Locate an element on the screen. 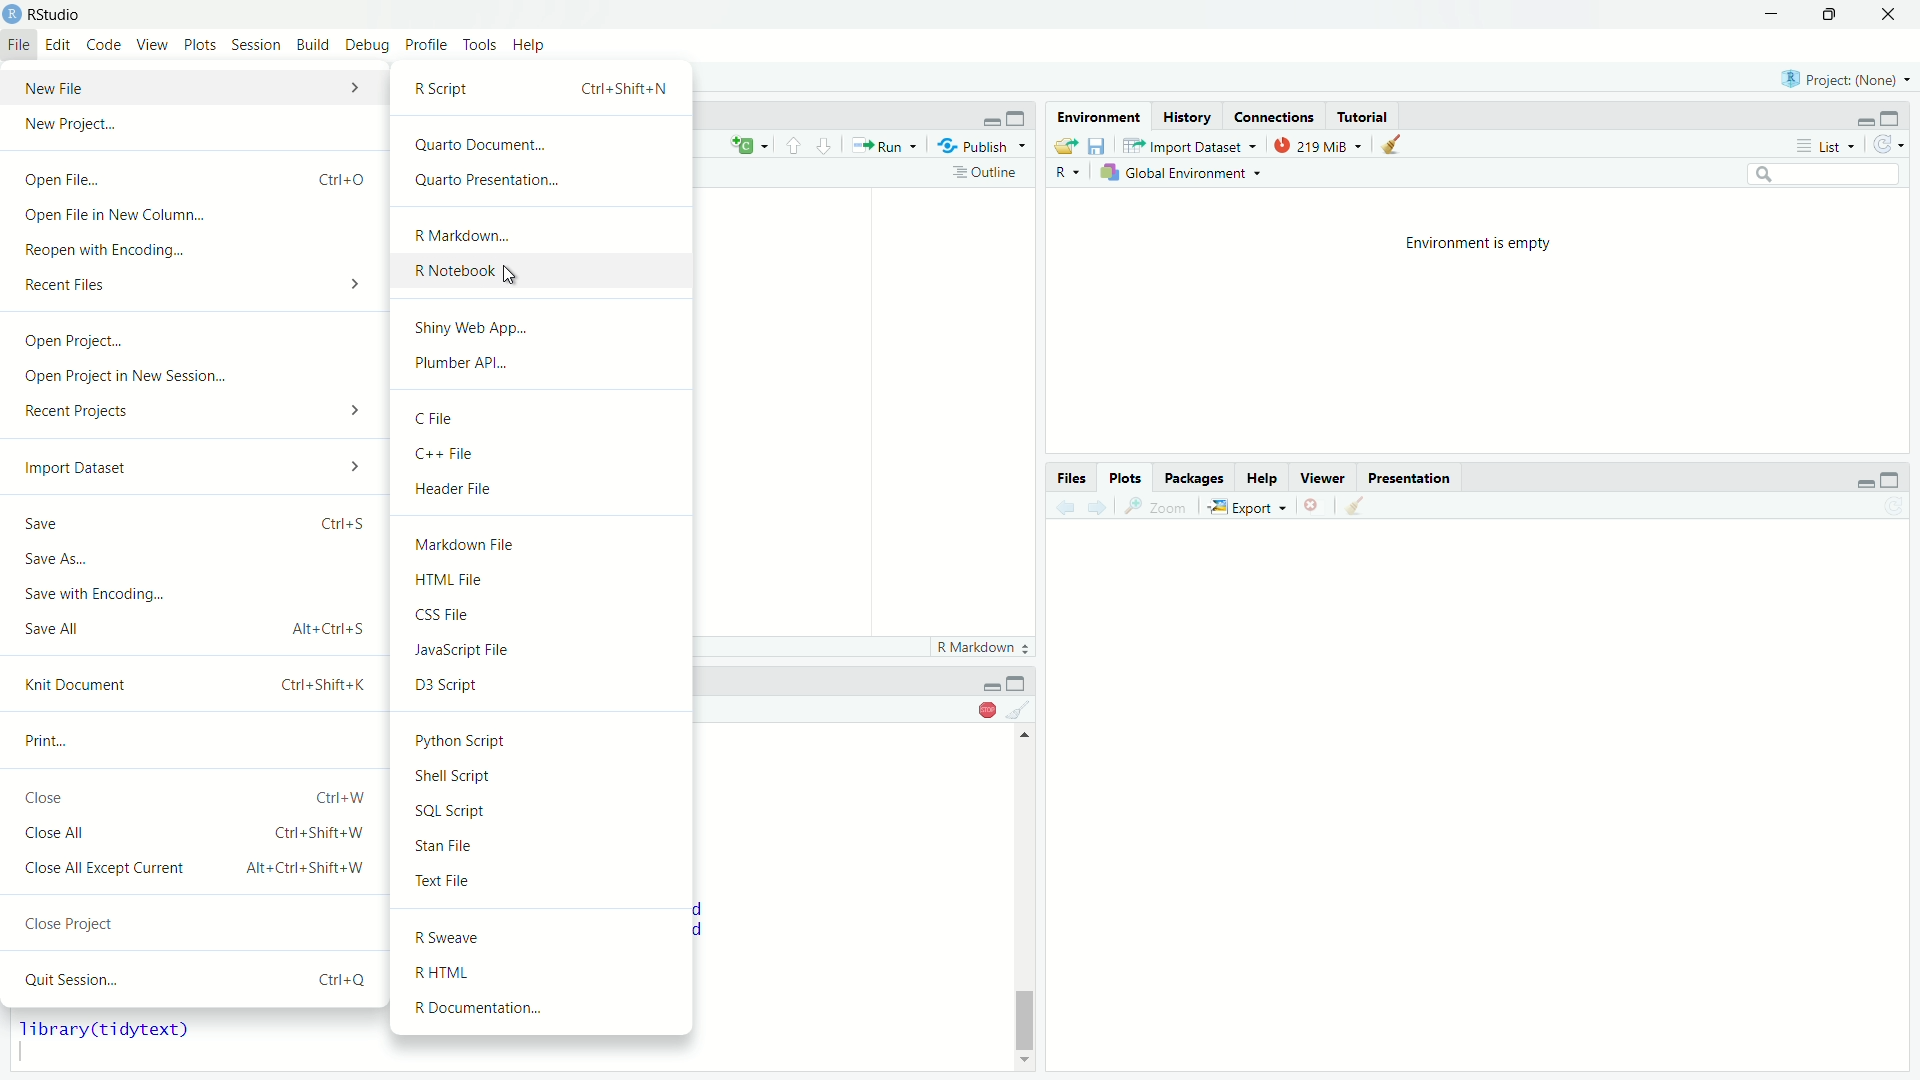 This screenshot has width=1920, height=1080. Close All Except Current is located at coordinates (199, 866).